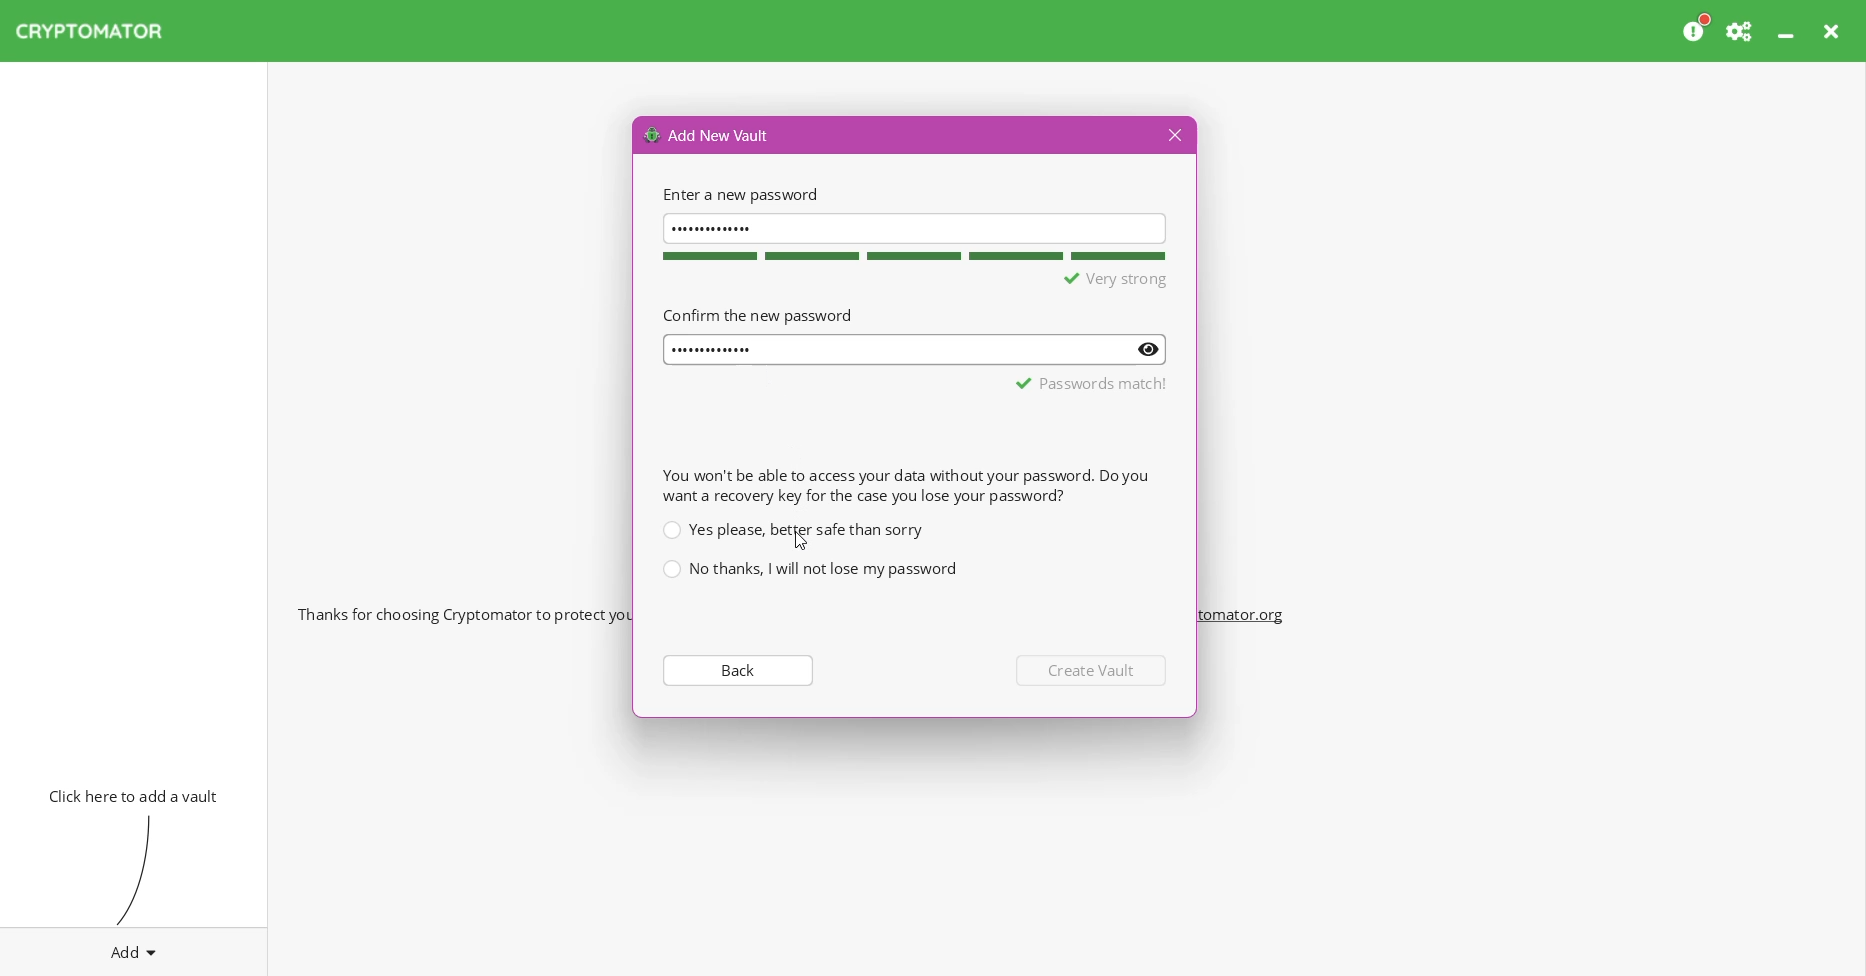  What do you see at coordinates (1093, 383) in the screenshot?
I see `Password match` at bounding box center [1093, 383].